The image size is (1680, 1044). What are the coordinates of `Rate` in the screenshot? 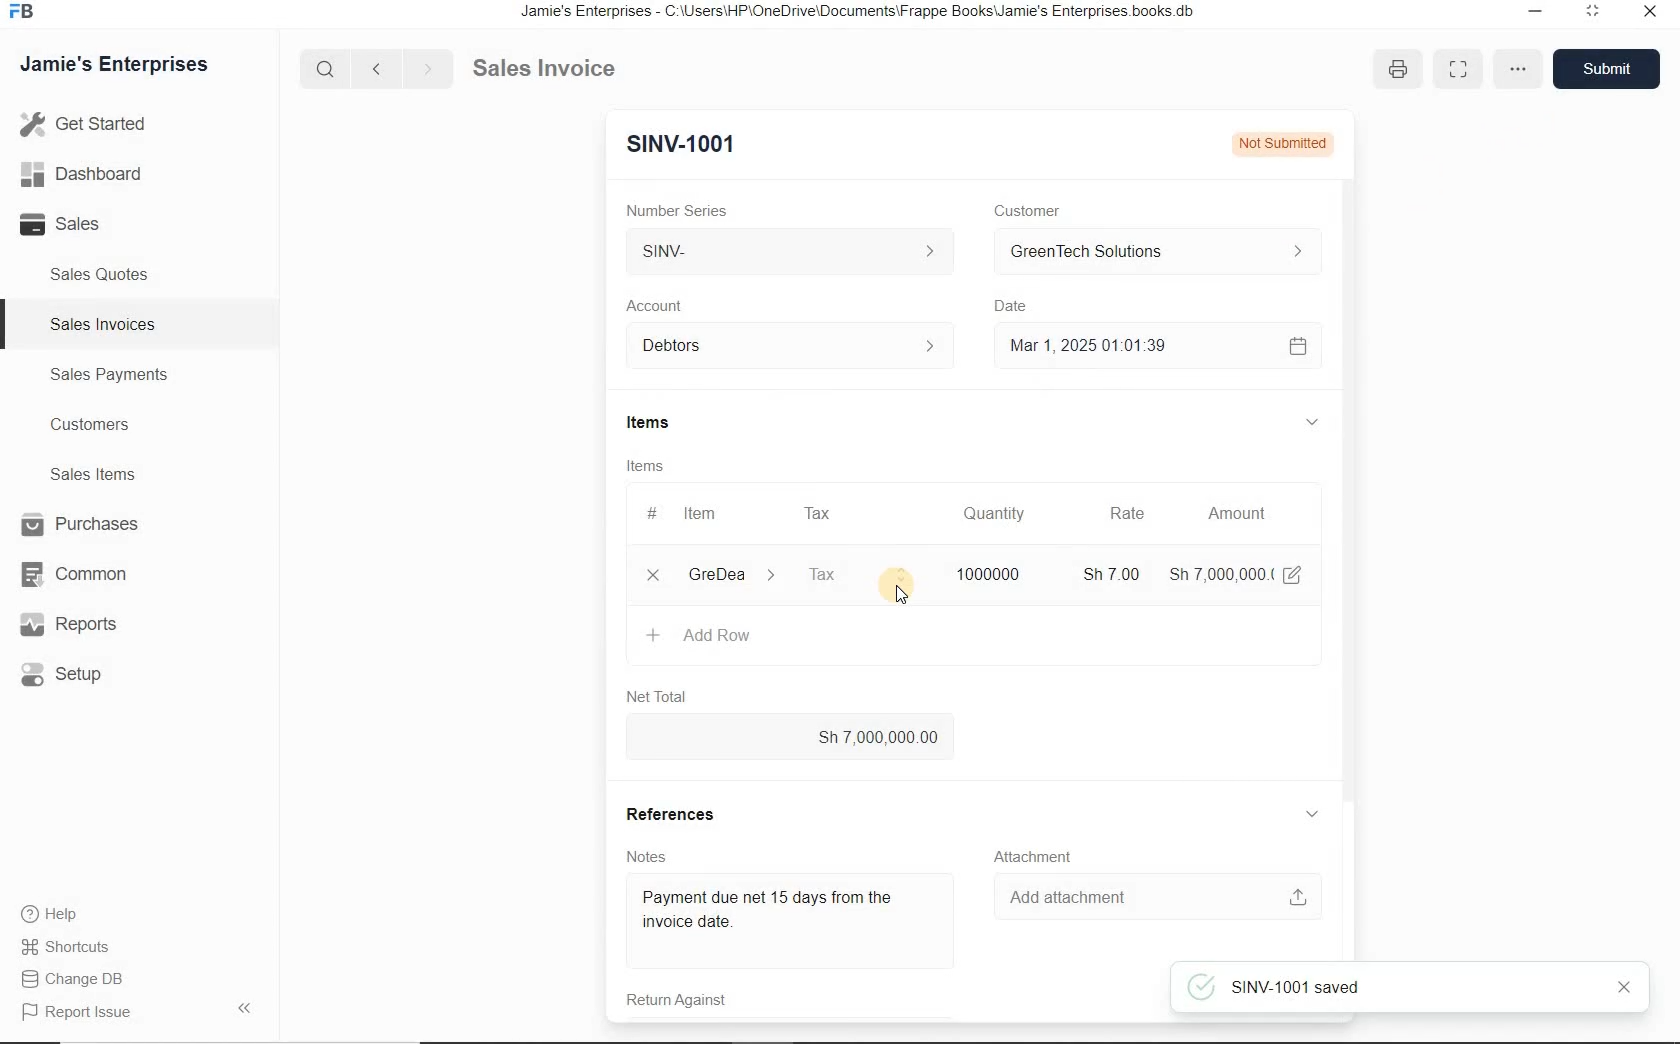 It's located at (1127, 515).